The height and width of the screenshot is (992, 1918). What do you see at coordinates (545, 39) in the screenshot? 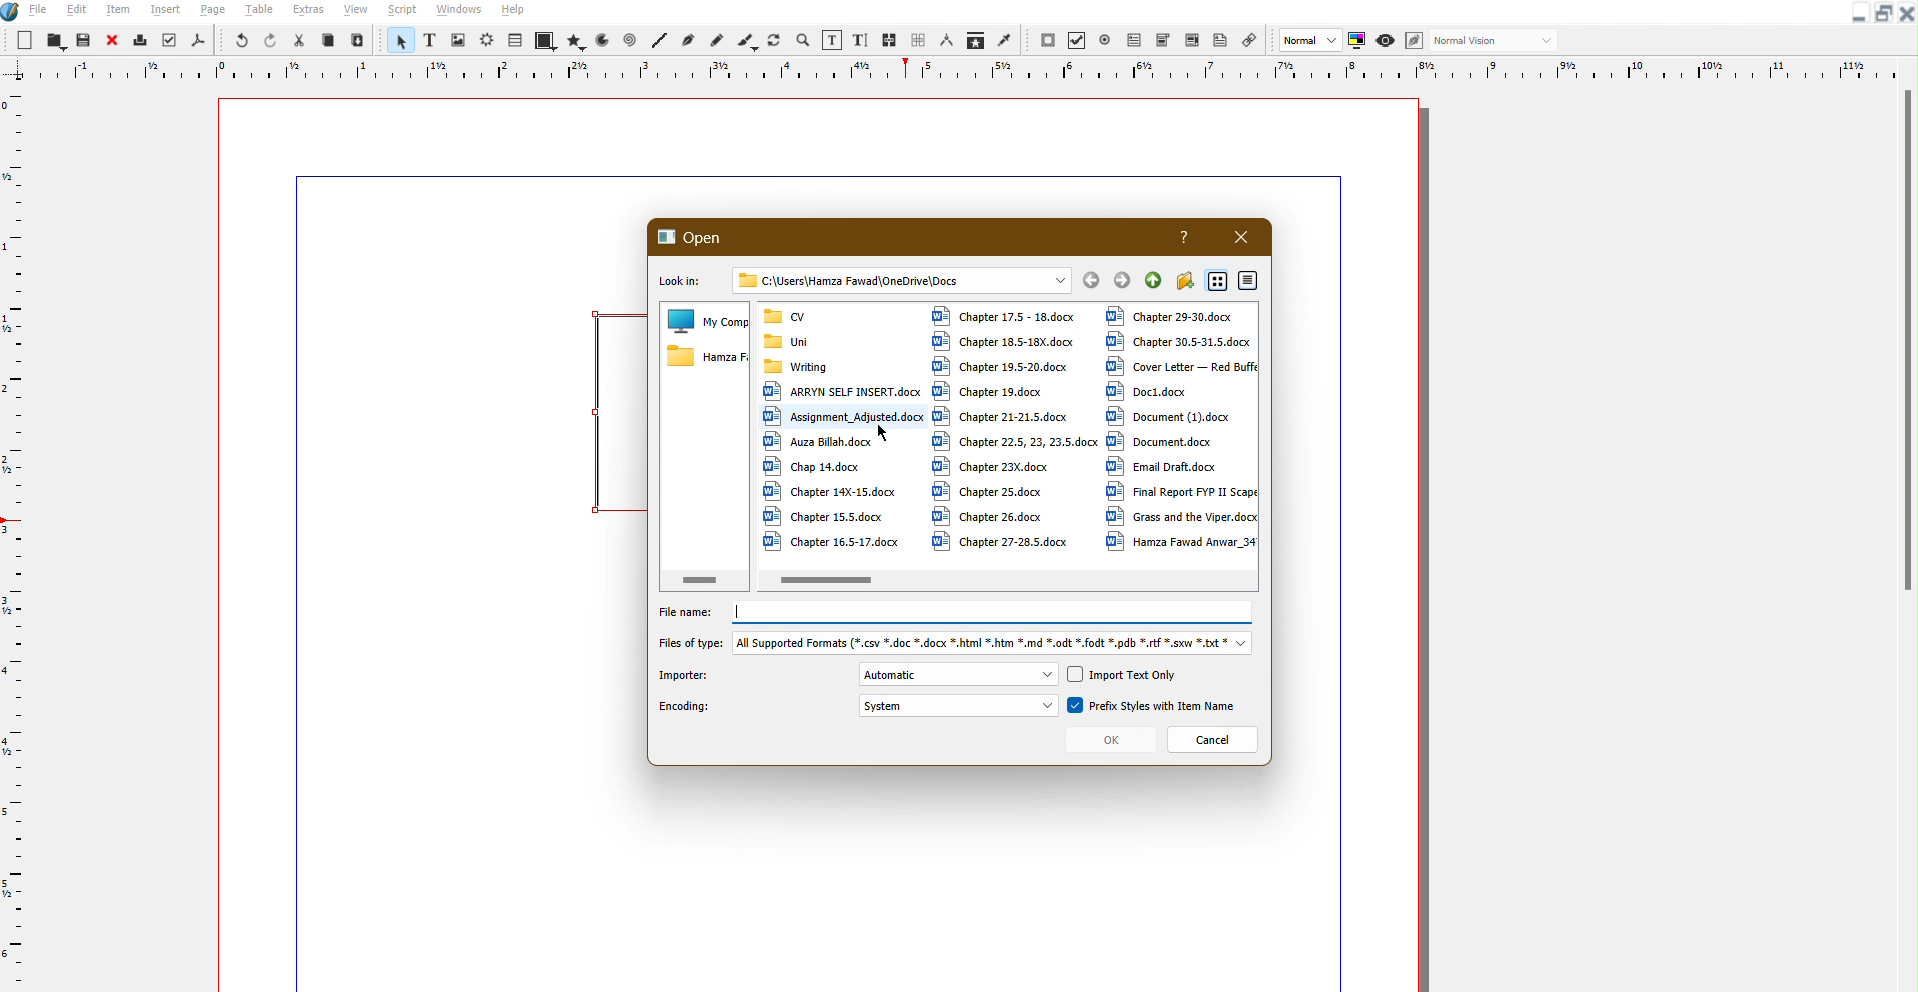
I see `Shapes` at bounding box center [545, 39].